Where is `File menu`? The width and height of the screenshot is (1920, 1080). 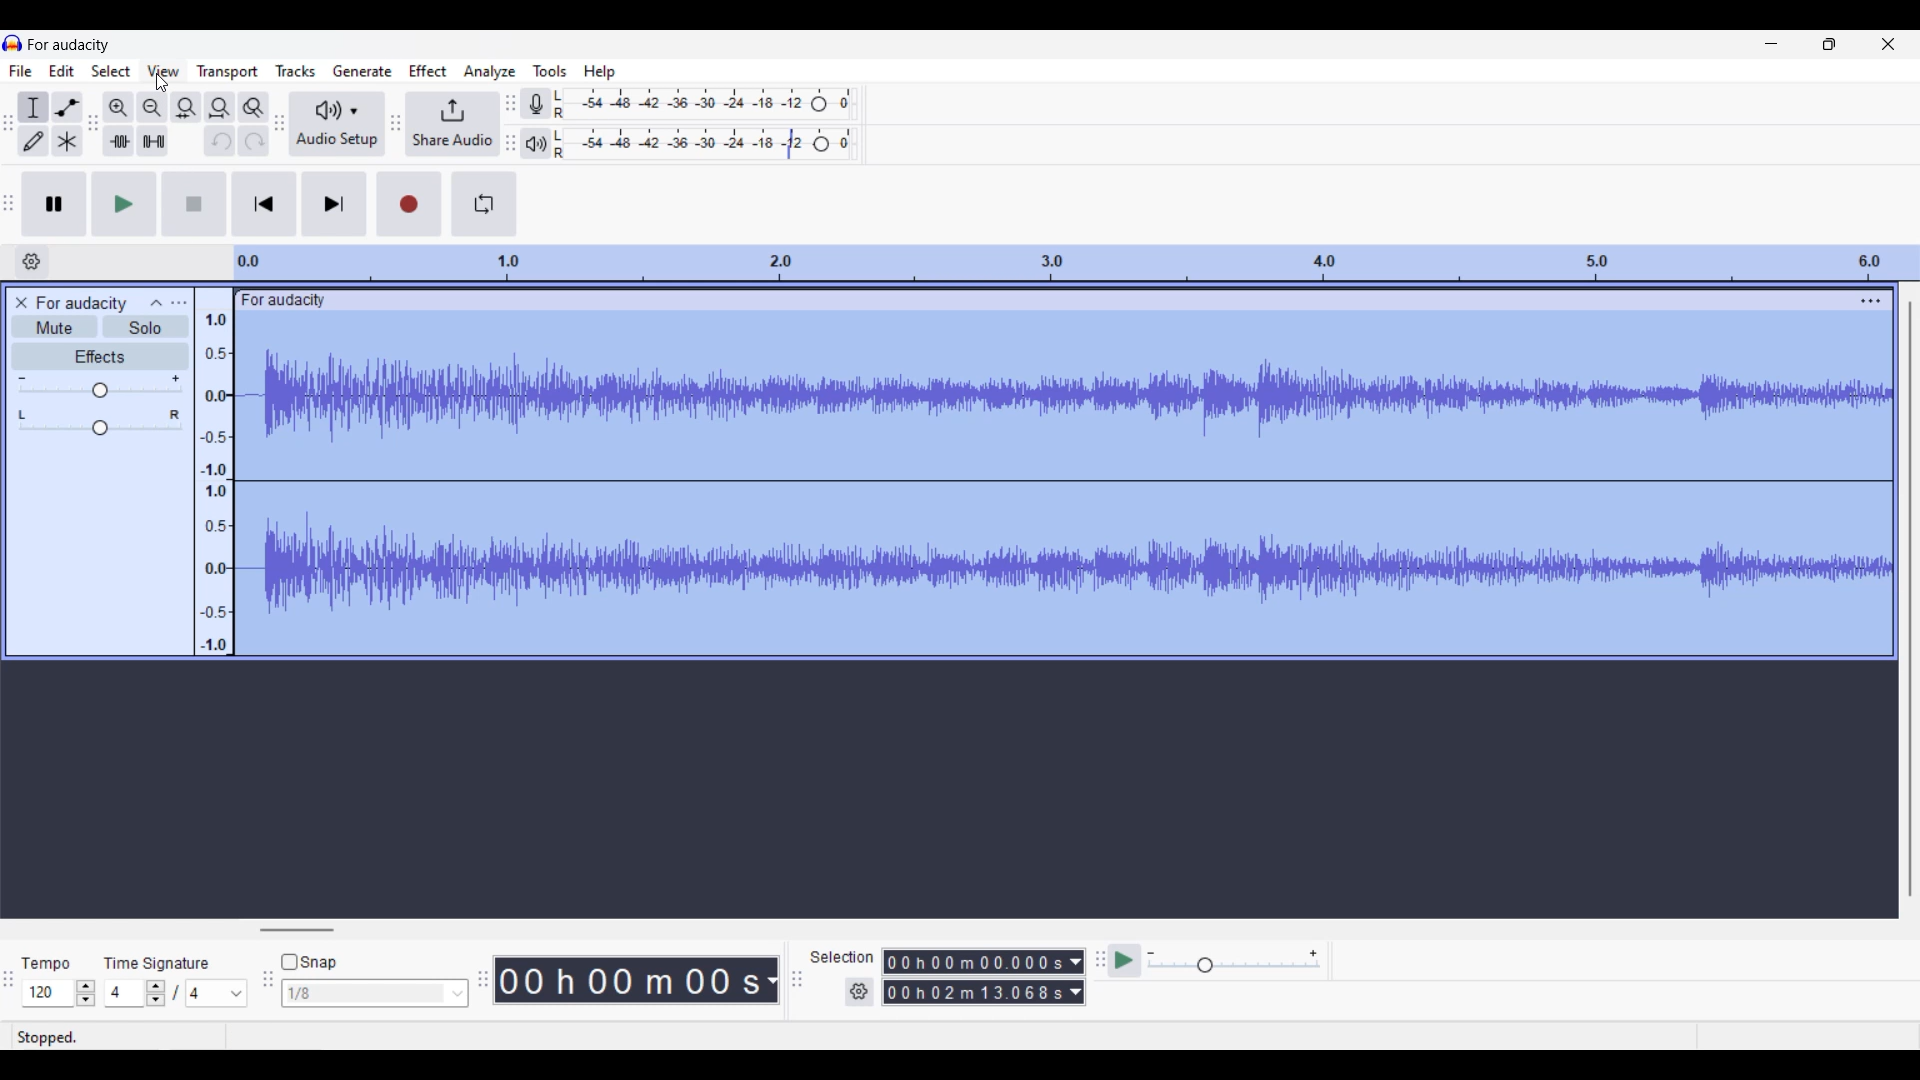
File menu is located at coordinates (21, 71).